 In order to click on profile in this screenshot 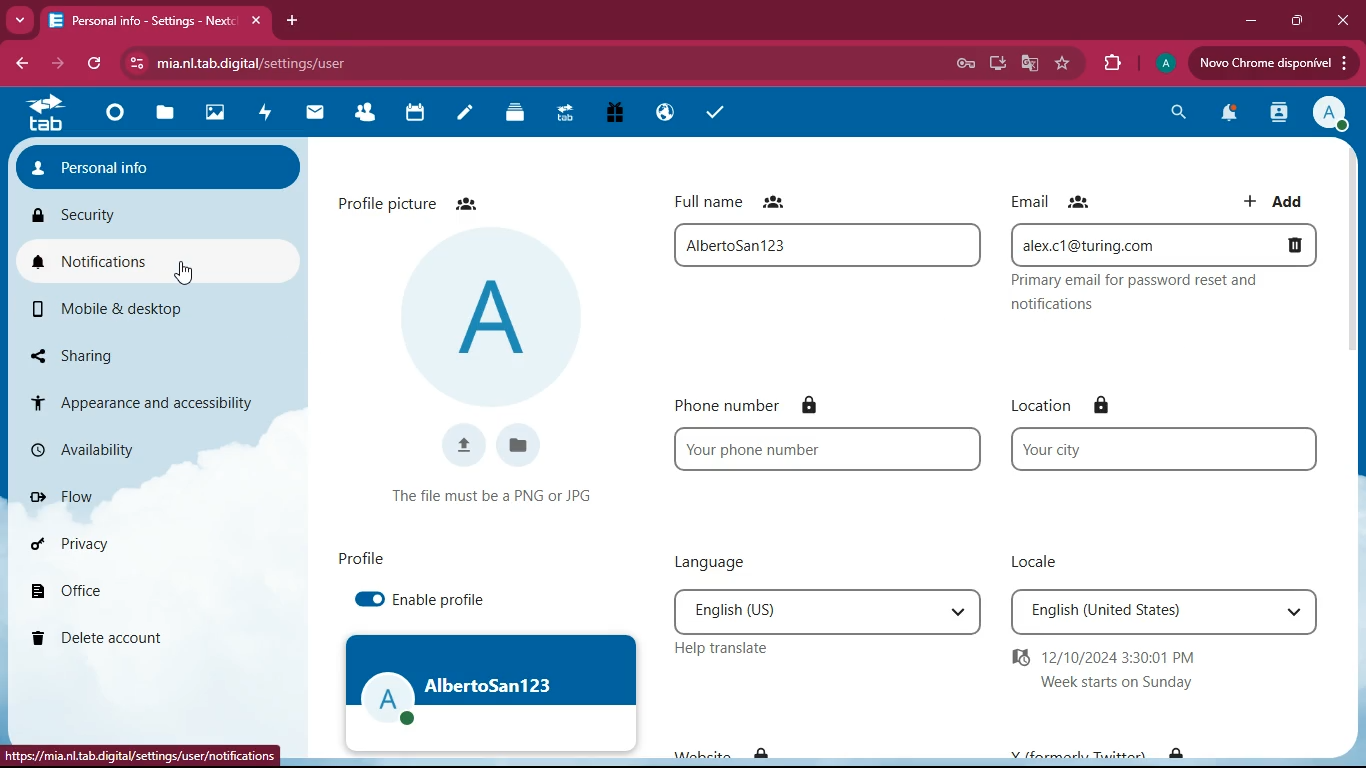, I will do `click(491, 692)`.